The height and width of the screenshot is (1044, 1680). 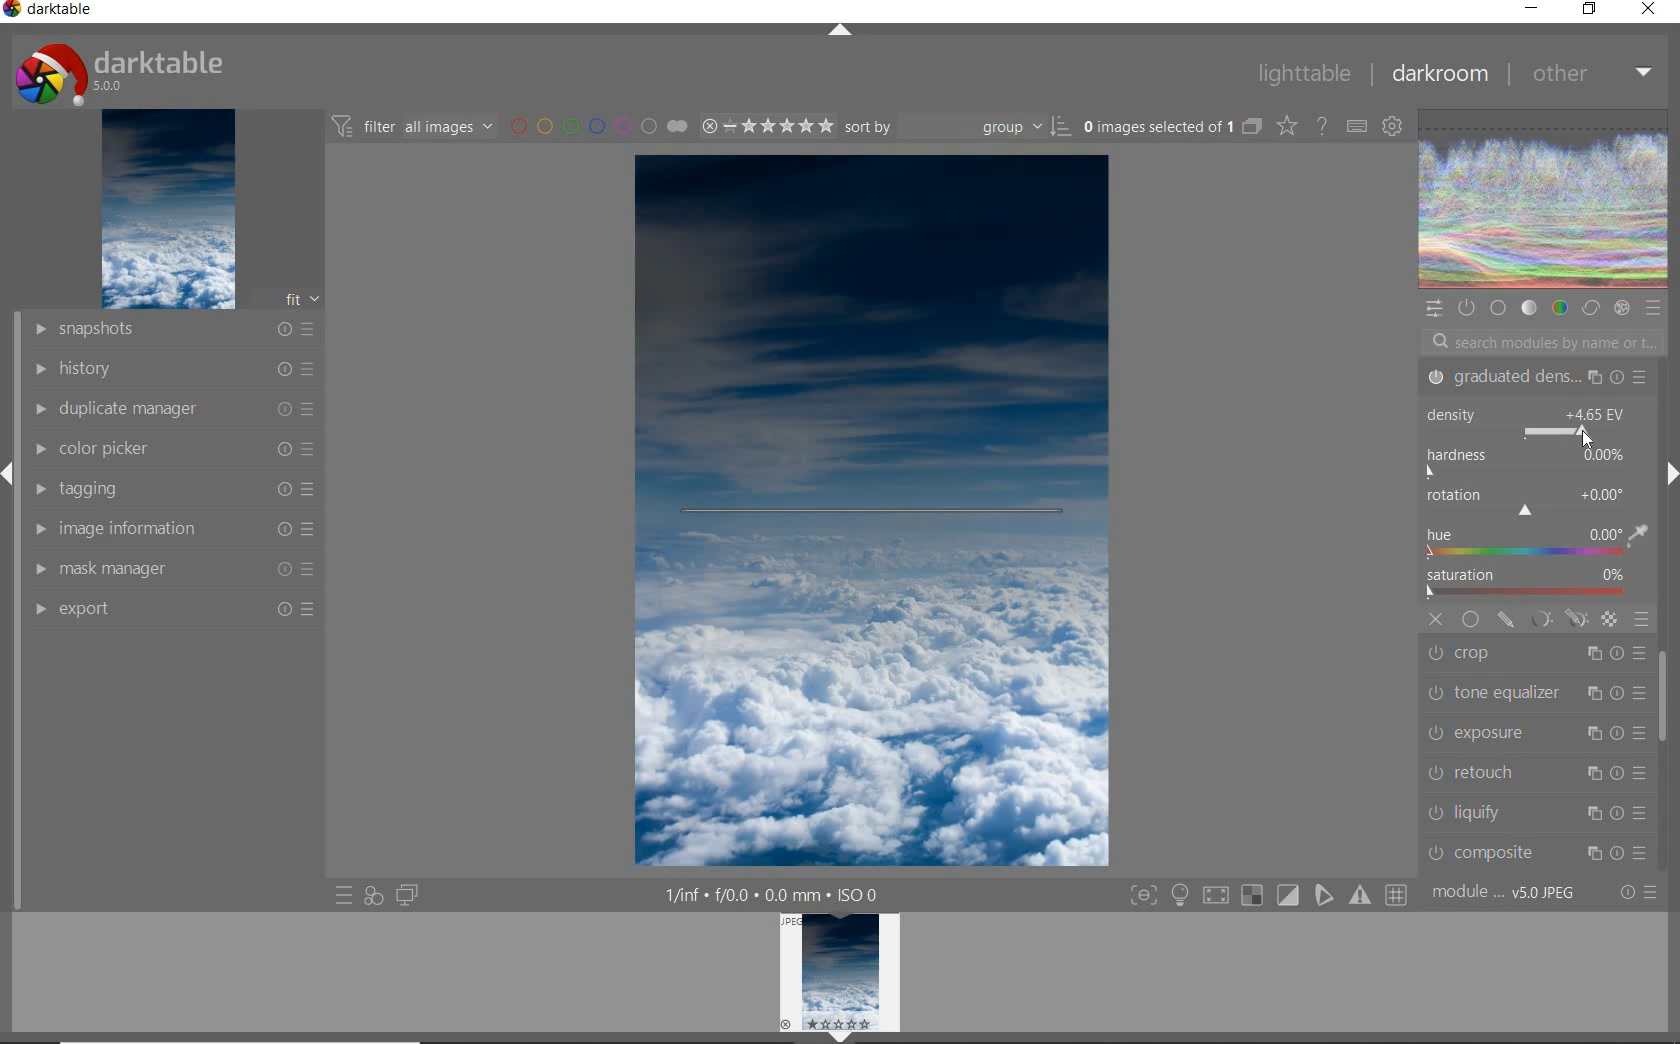 I want to click on RESET OR PRESET & PREFERENCE, so click(x=1637, y=891).